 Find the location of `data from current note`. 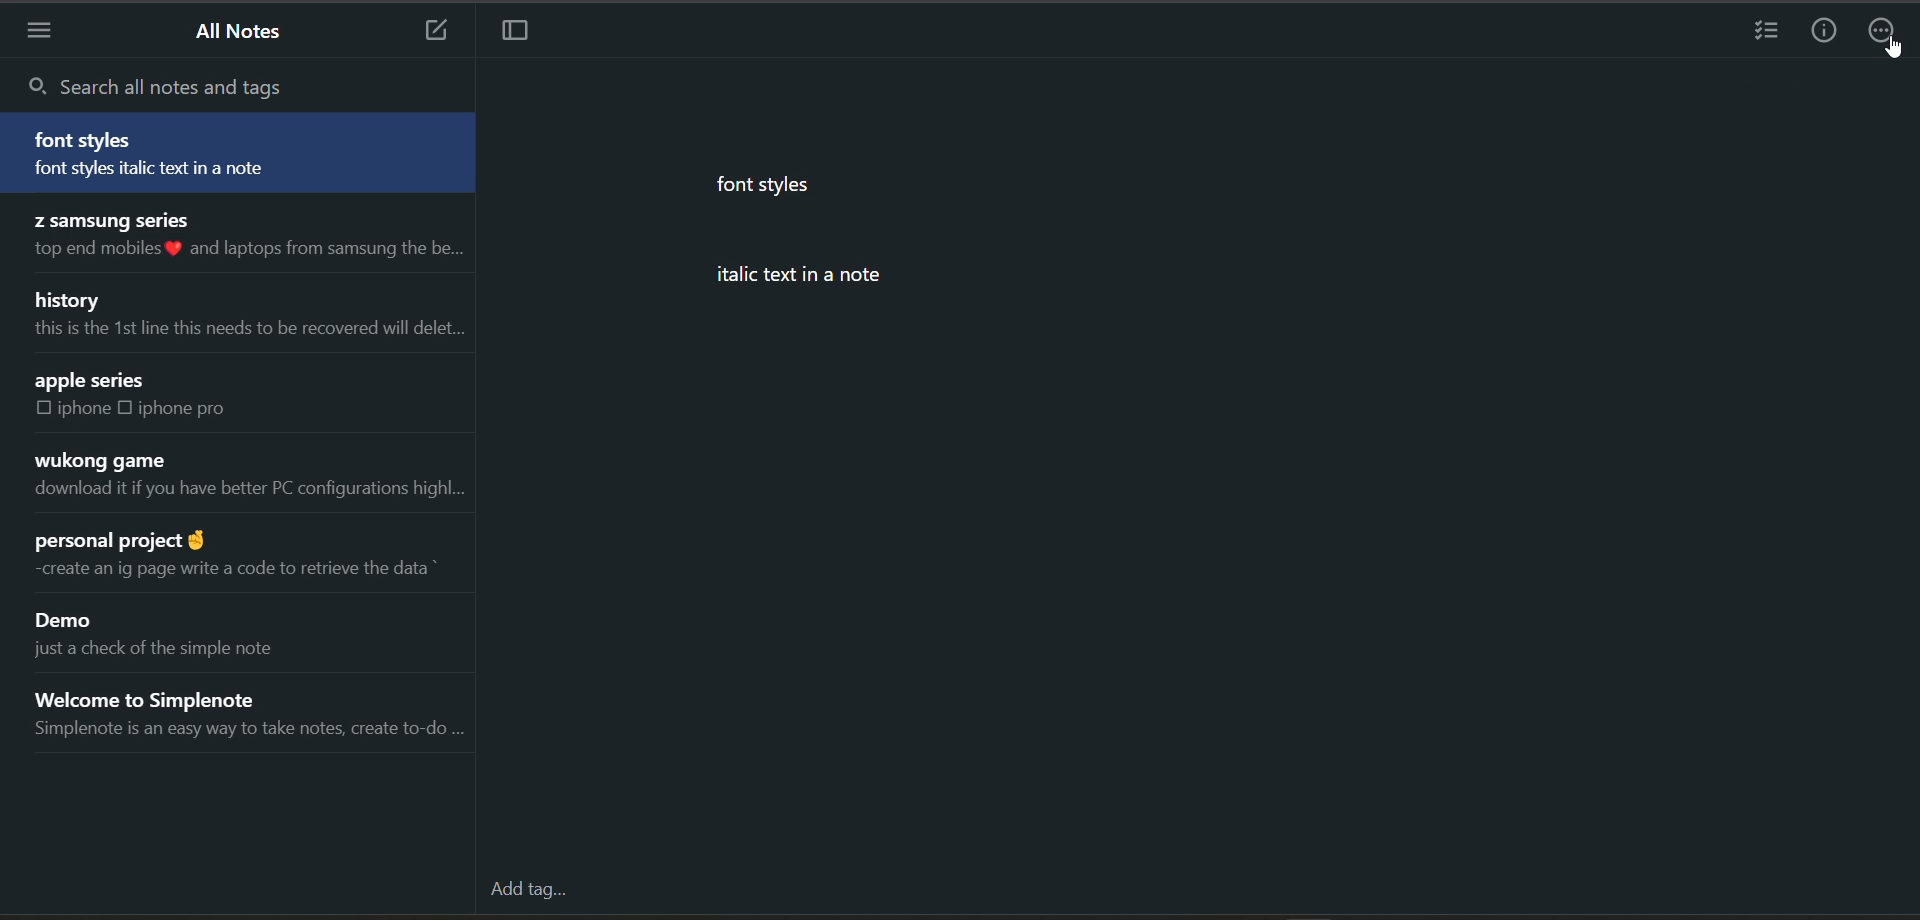

data from current note is located at coordinates (881, 248).